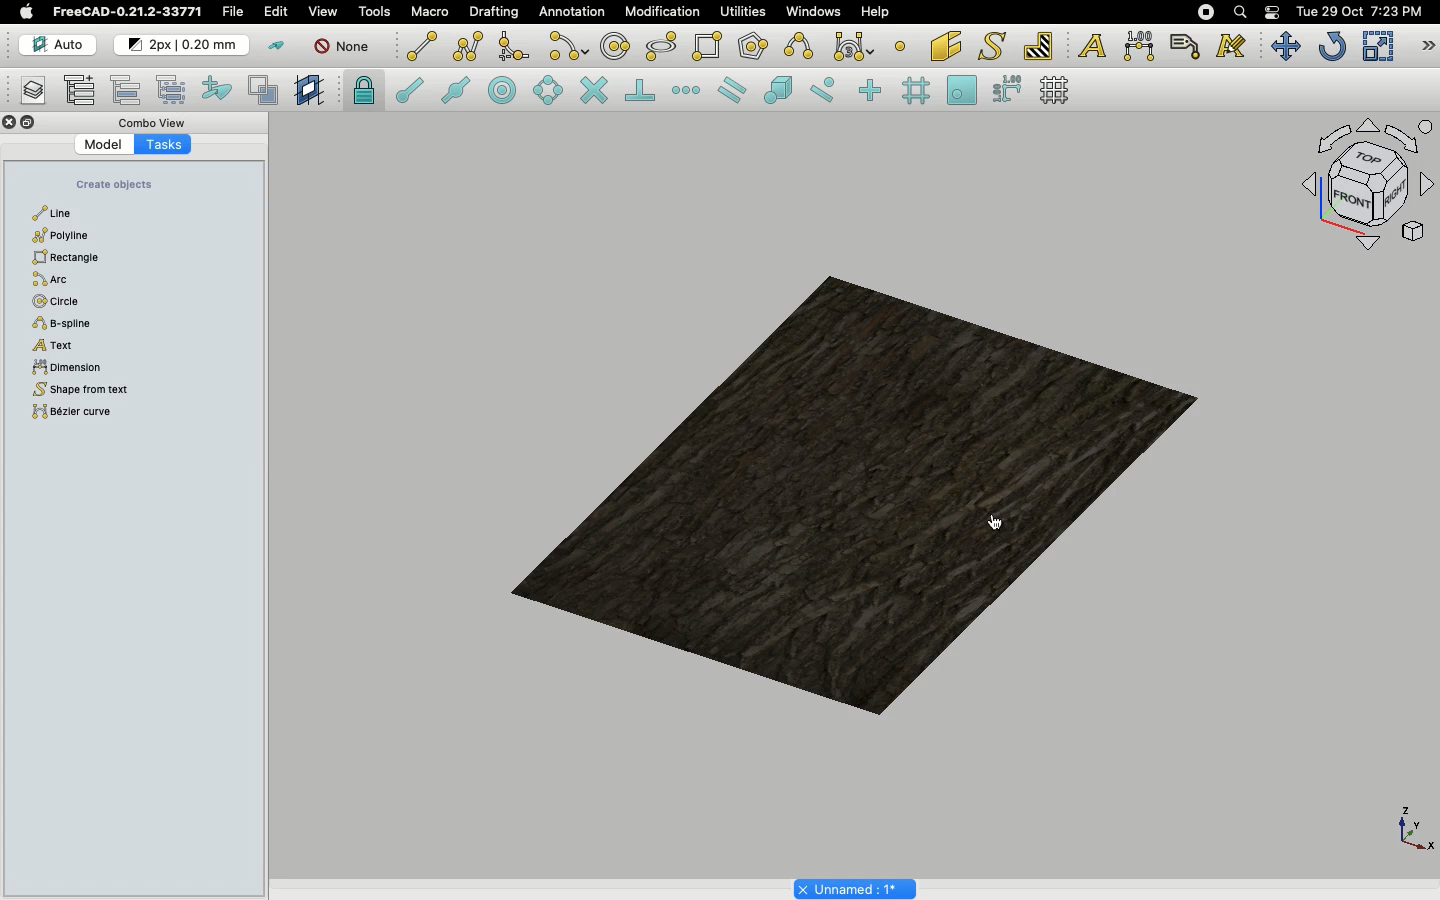 The width and height of the screenshot is (1440, 900). I want to click on Rectangle, so click(706, 46).